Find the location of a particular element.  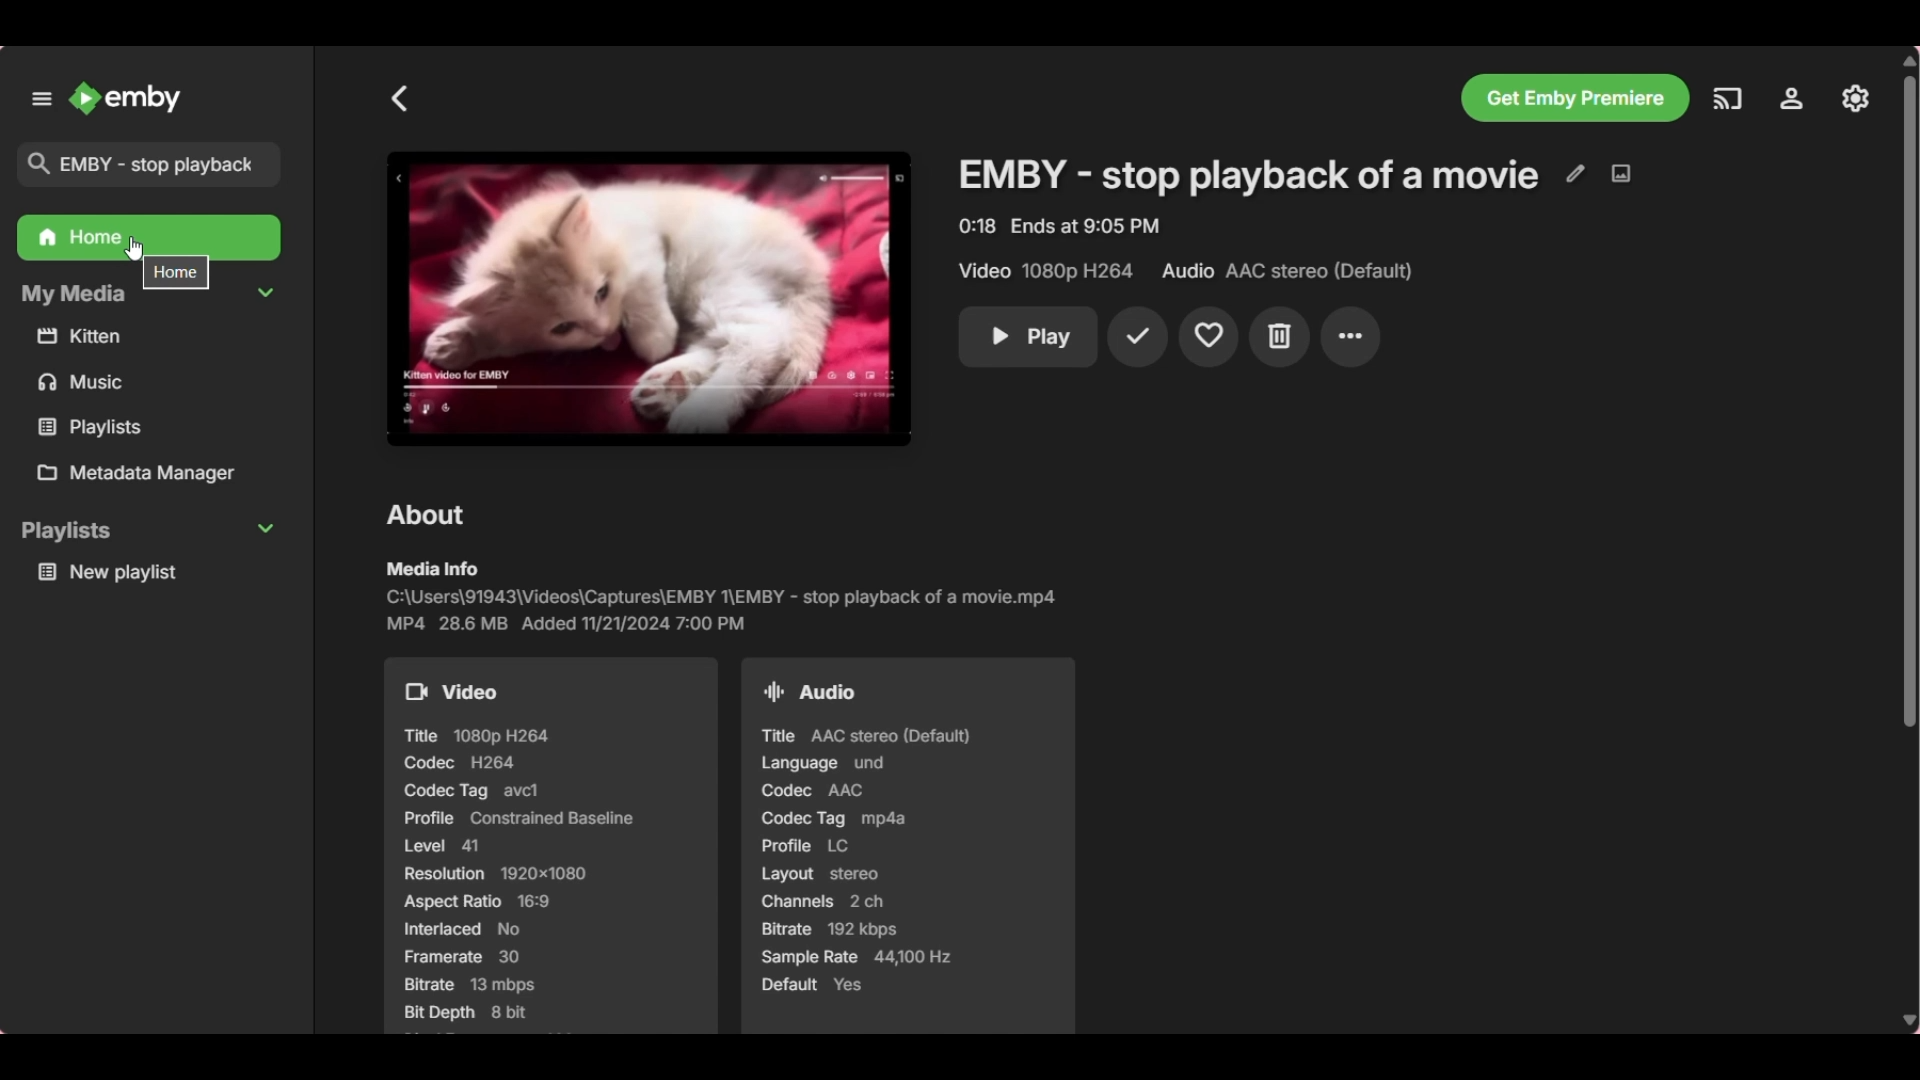

kitten is located at coordinates (152, 337).